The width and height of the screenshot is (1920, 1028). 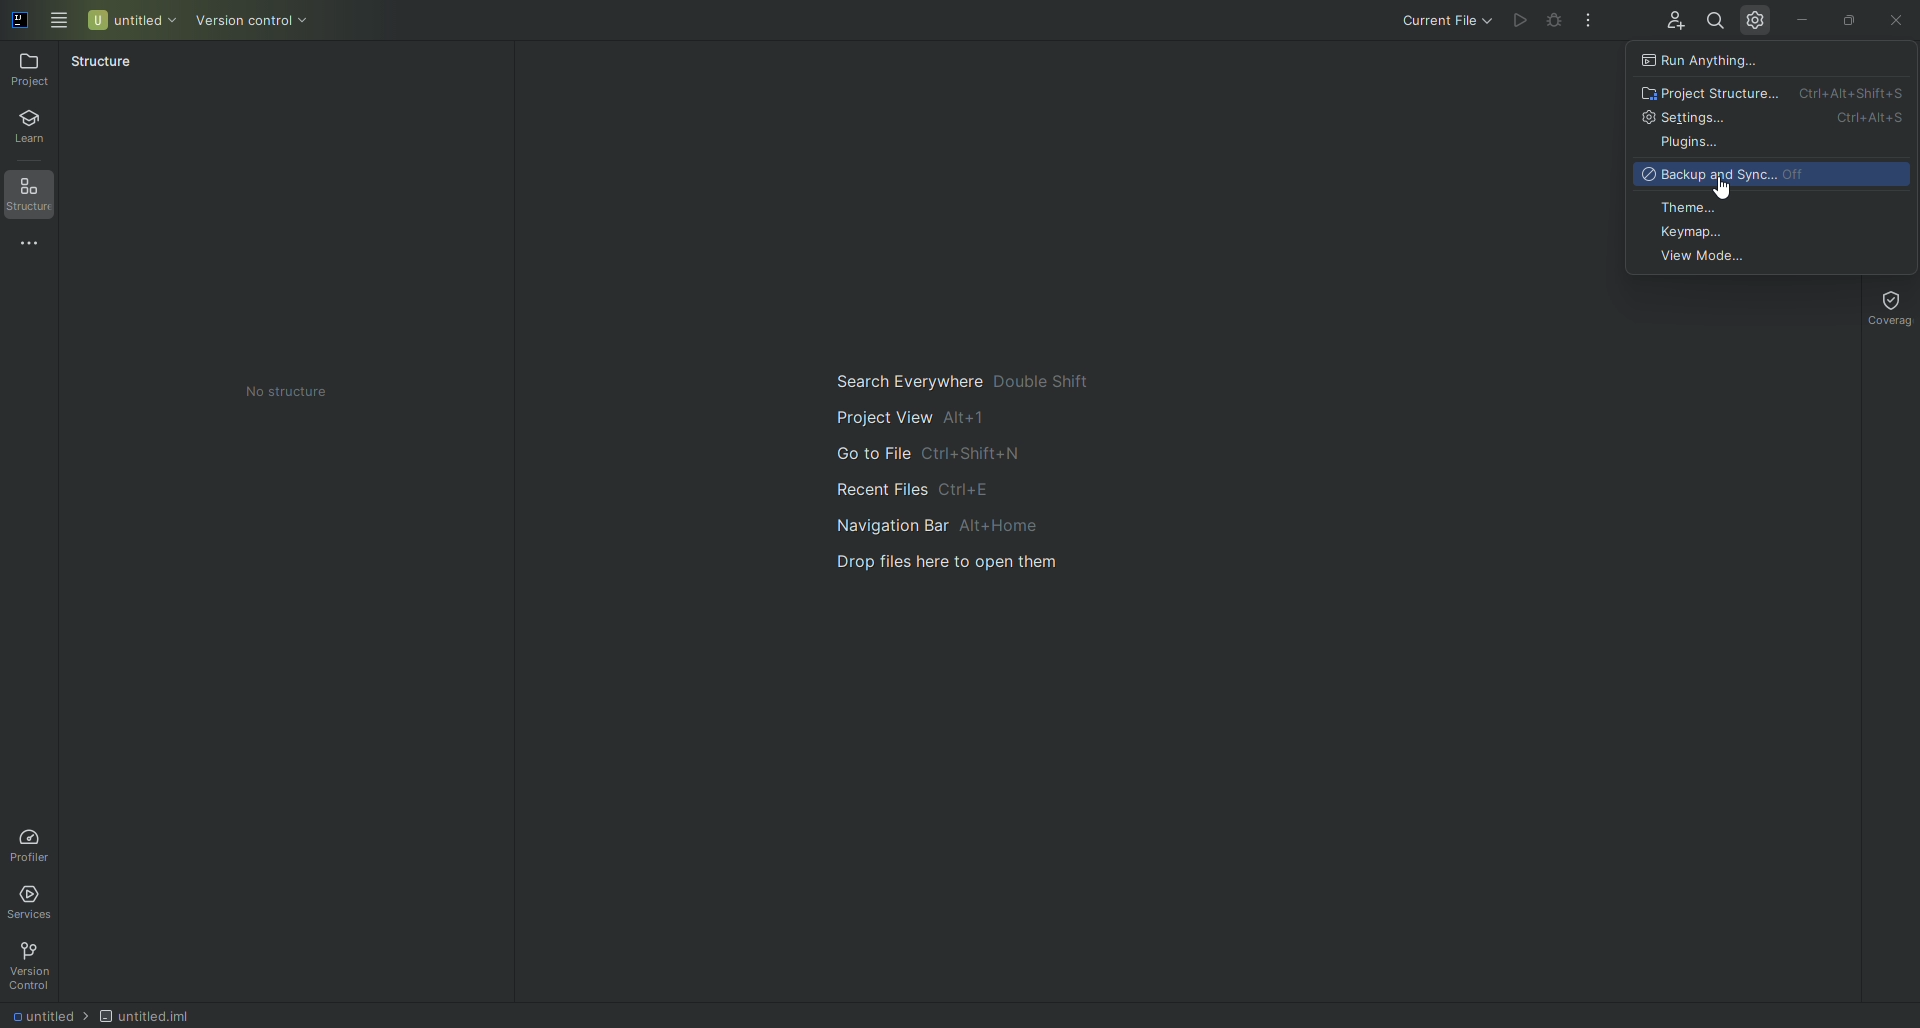 I want to click on Code With Me, so click(x=1670, y=24).